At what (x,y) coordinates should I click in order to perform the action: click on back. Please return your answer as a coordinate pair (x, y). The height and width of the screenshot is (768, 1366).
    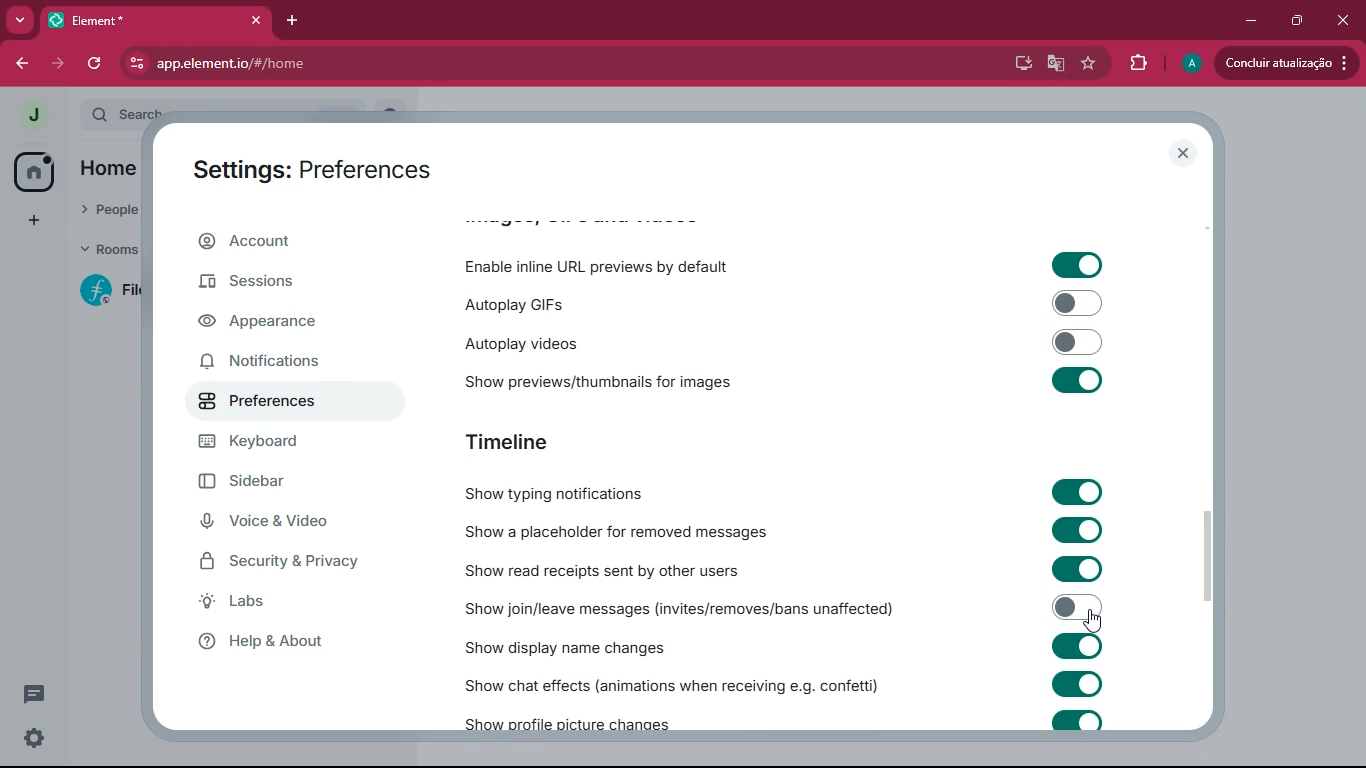
    Looking at the image, I should click on (16, 65).